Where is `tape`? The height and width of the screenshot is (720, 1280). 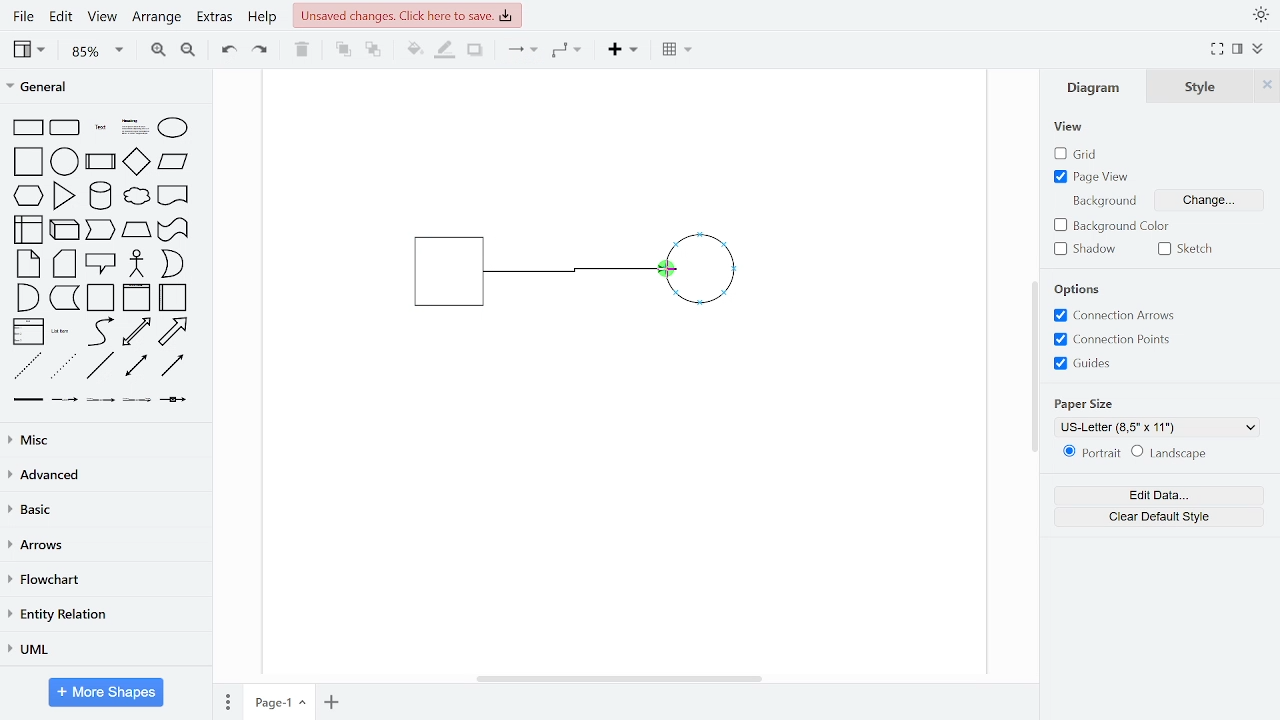 tape is located at coordinates (171, 230).